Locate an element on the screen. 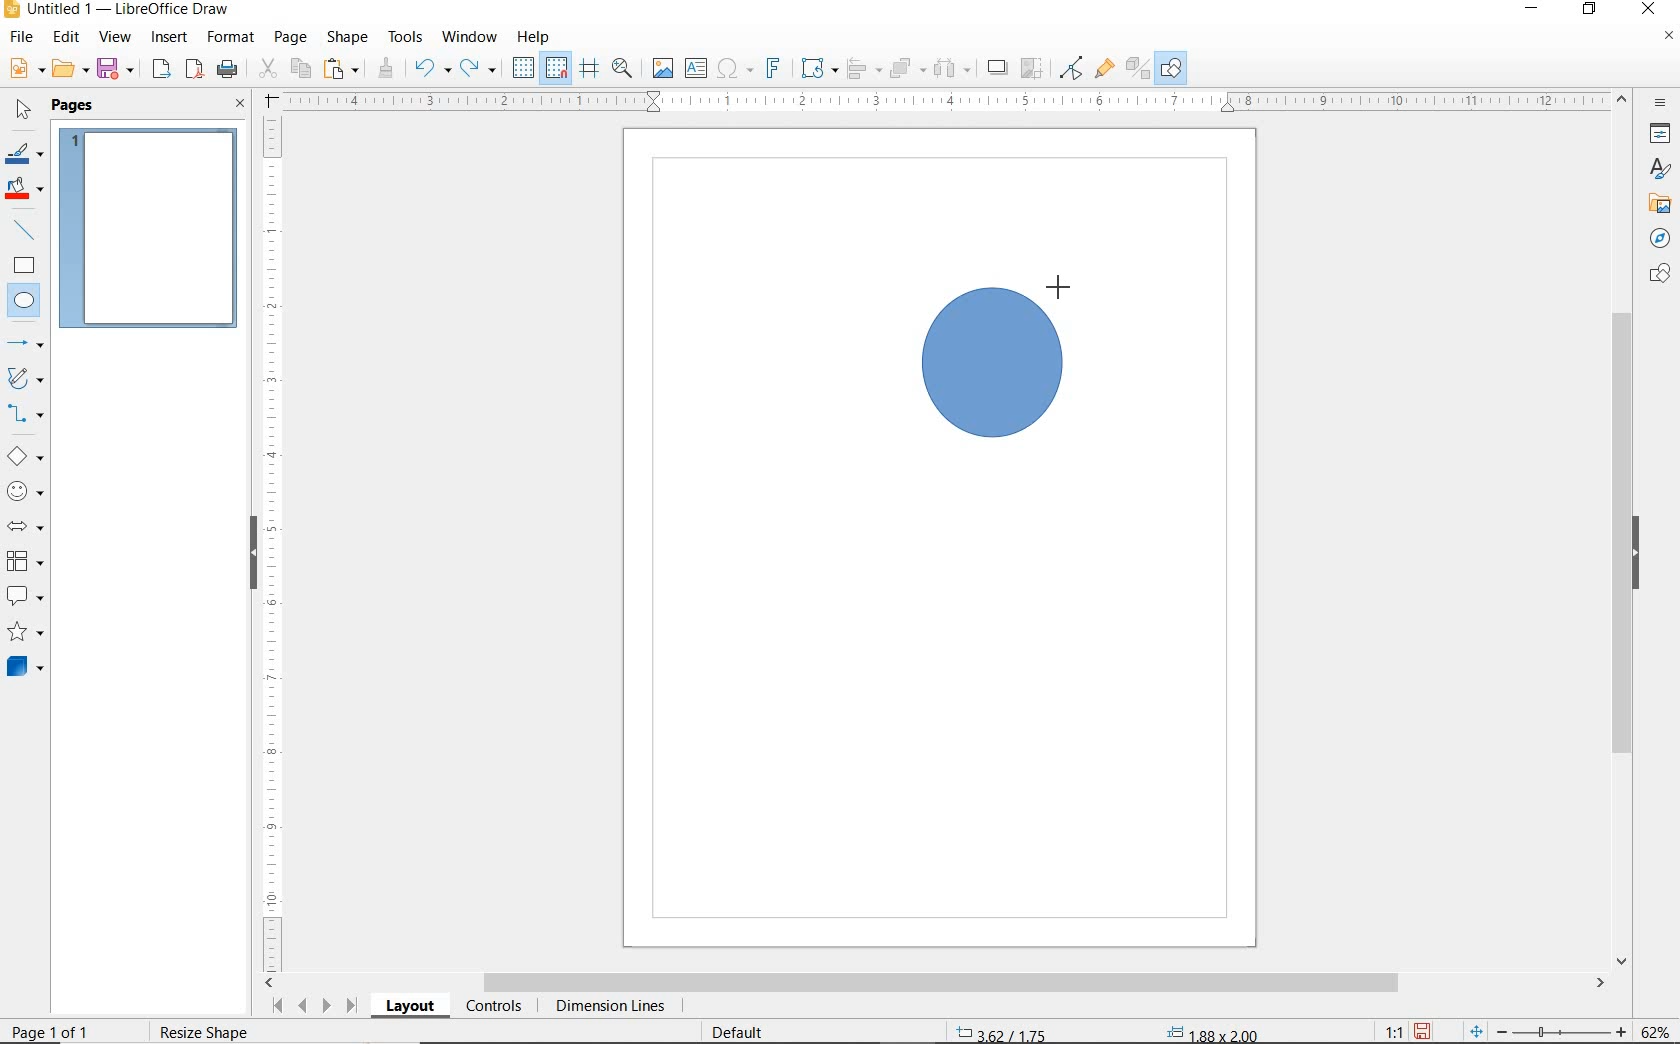 The height and width of the screenshot is (1044, 1680). COPY is located at coordinates (301, 67).